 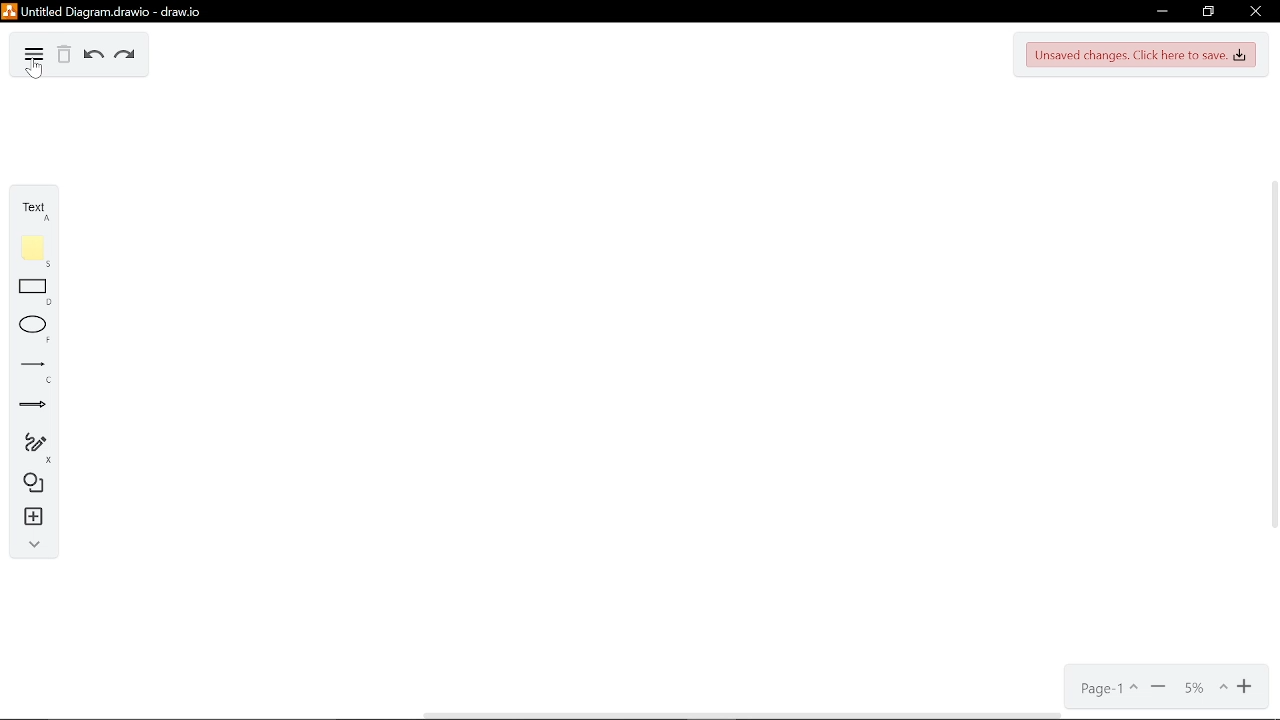 I want to click on Current window, so click(x=118, y=11).